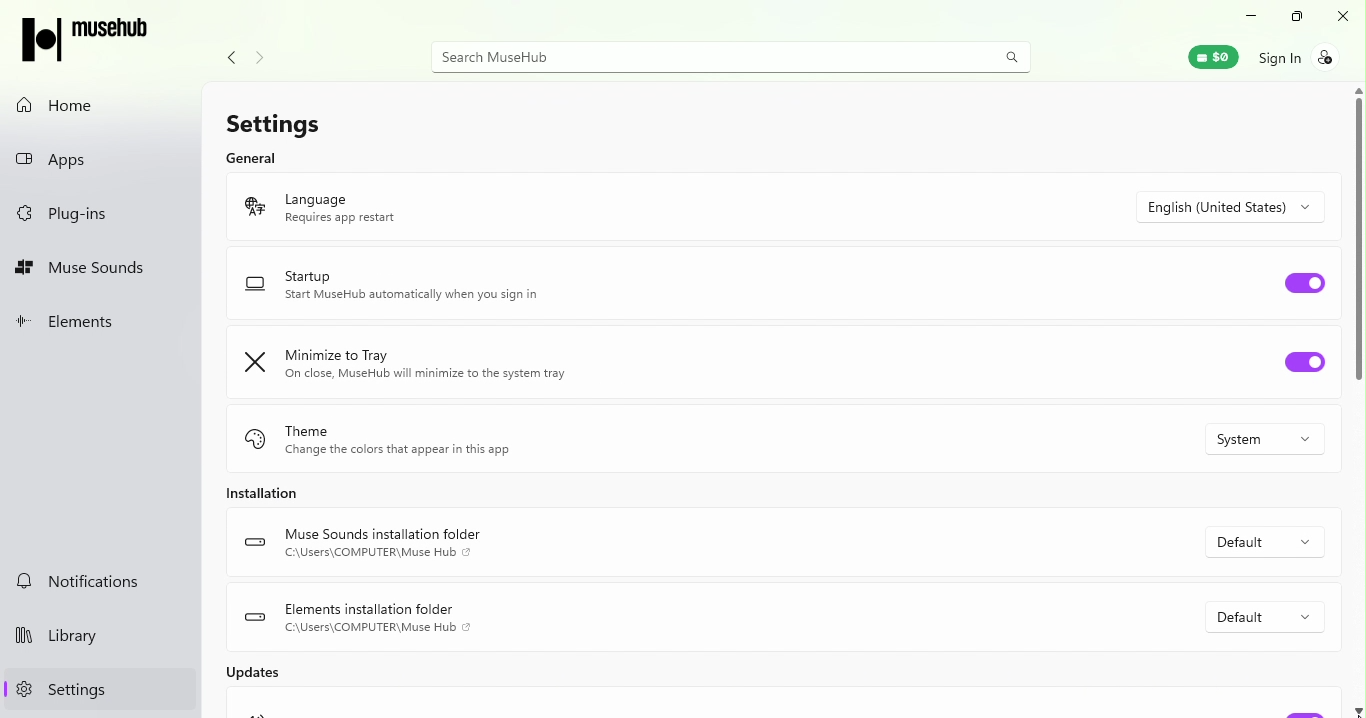 Image resolution: width=1366 pixels, height=718 pixels. Describe the element at coordinates (399, 283) in the screenshot. I see `Startup` at that location.